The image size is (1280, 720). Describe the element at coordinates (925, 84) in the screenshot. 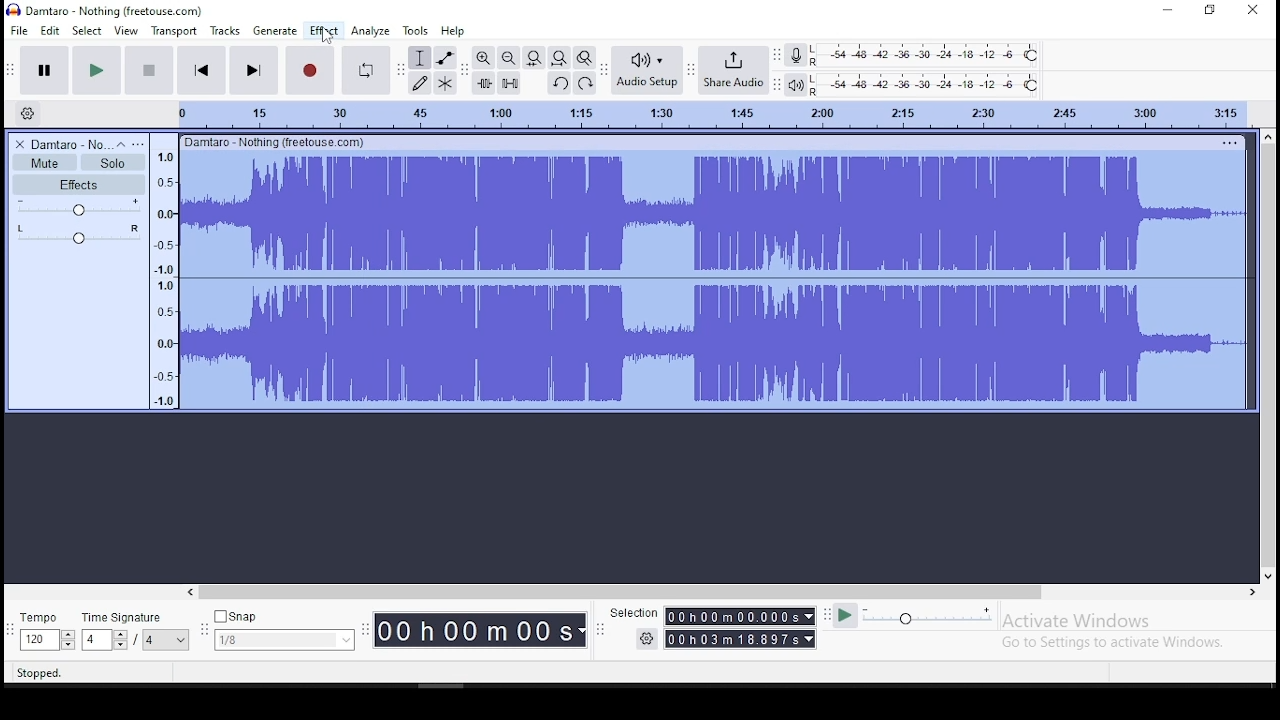

I see `playback level` at that location.